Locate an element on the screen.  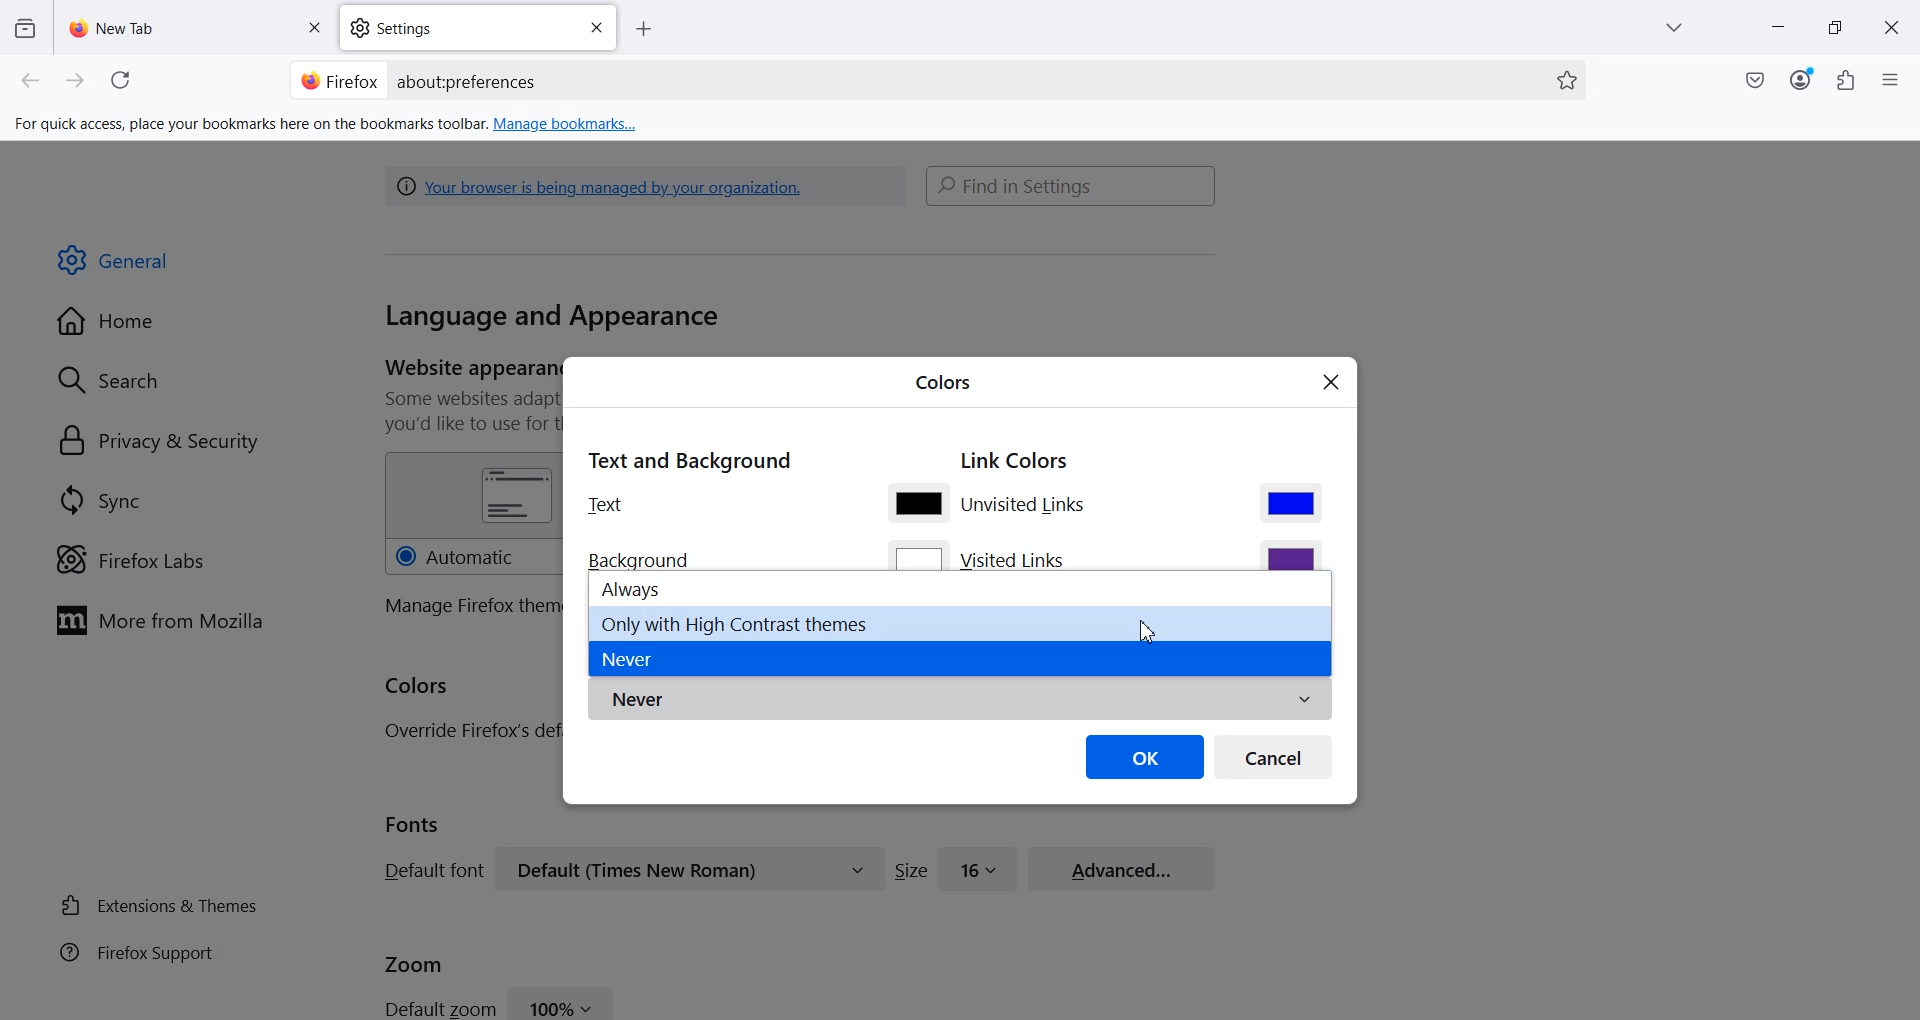
For quick access, place your bookmarks here on the bookmarks toolbar. Manage bookmarks... is located at coordinates (328, 125).